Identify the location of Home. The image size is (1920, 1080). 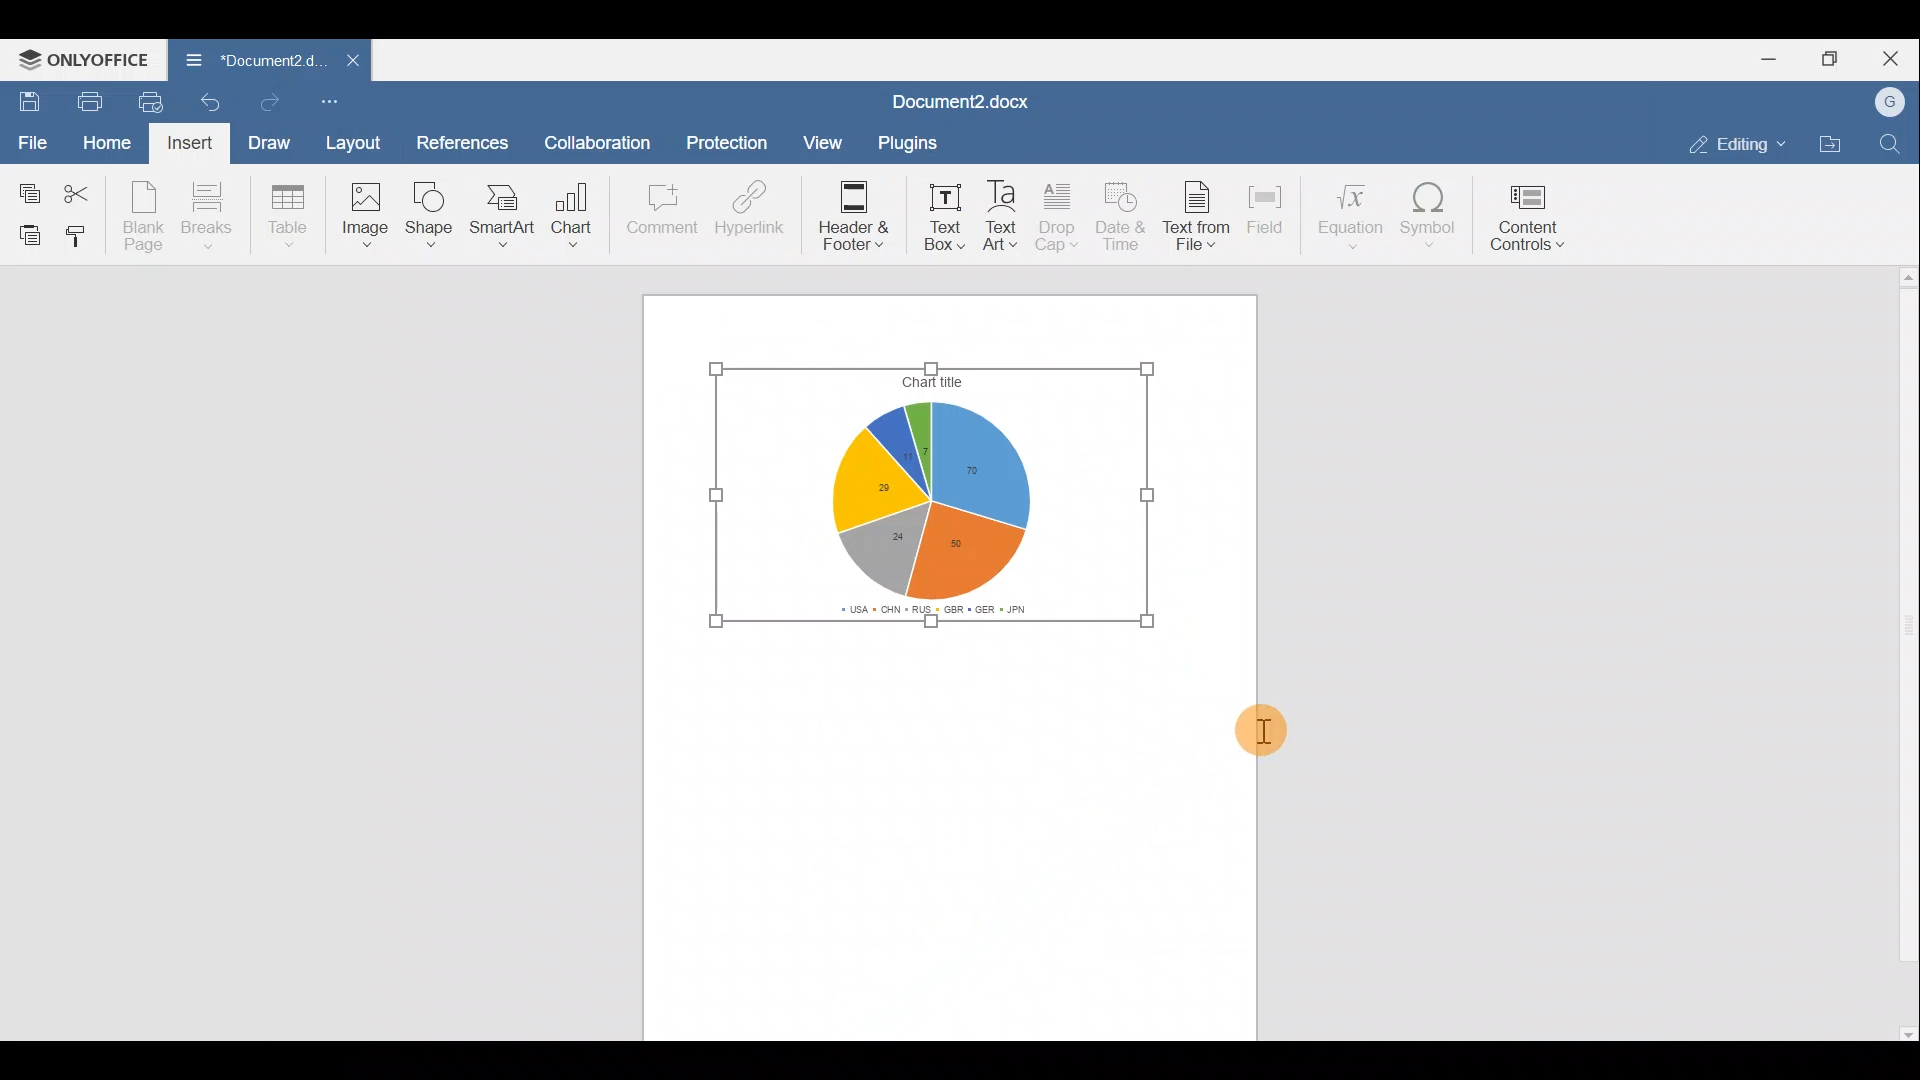
(106, 143).